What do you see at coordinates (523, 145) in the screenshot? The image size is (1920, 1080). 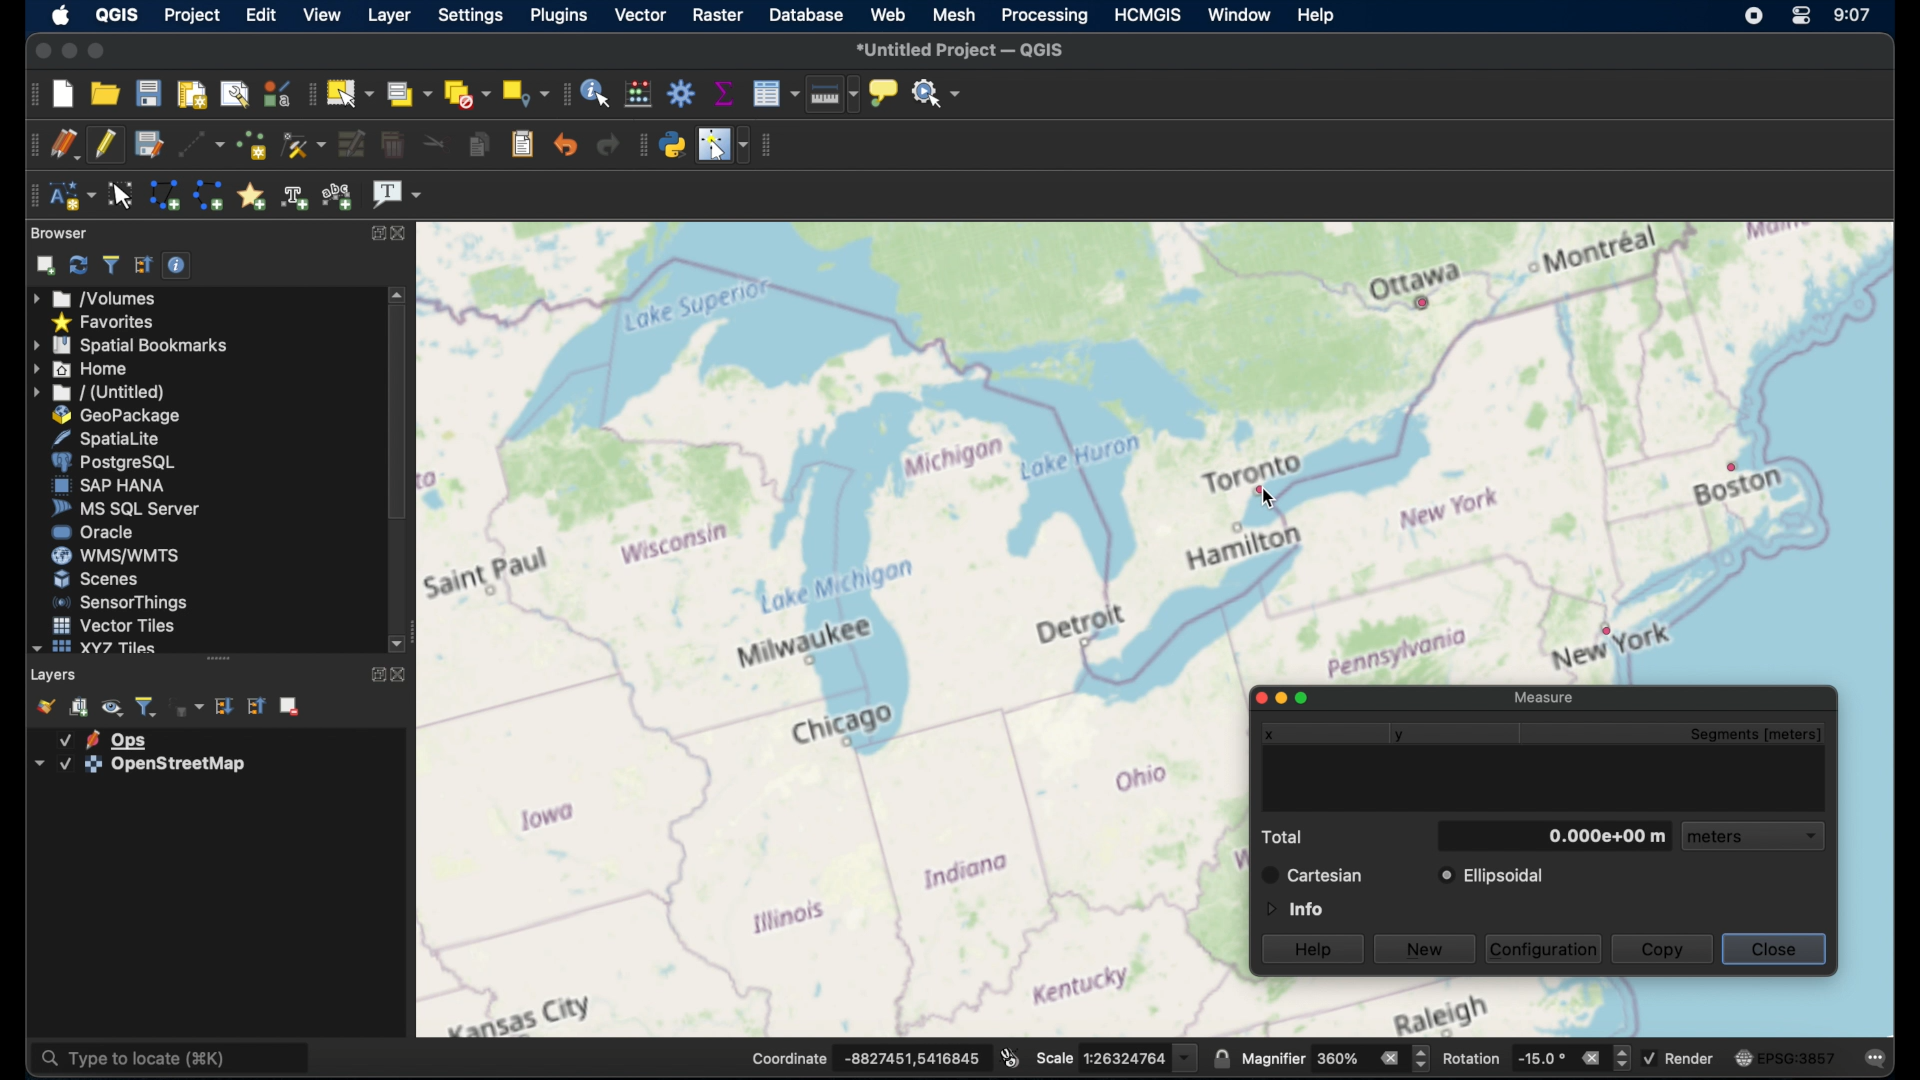 I see `paste features` at bounding box center [523, 145].